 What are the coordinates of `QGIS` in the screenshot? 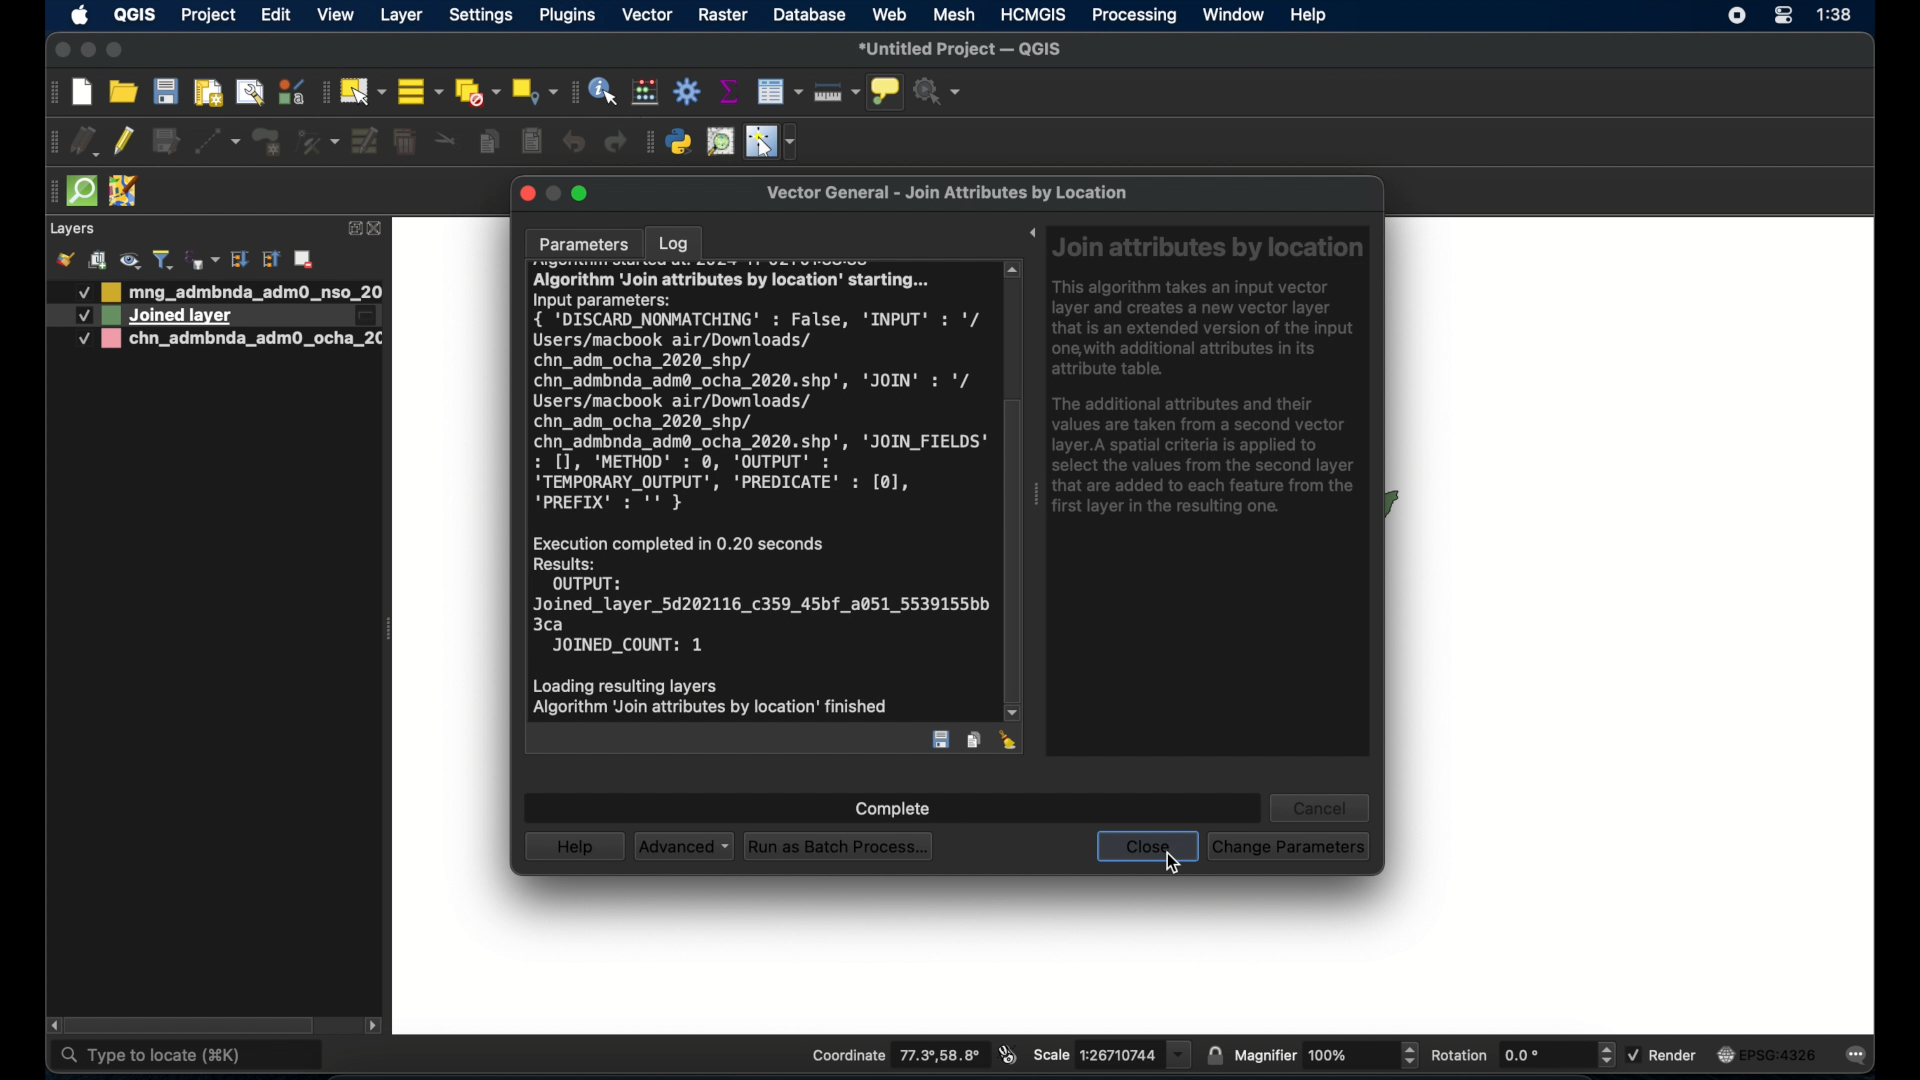 It's located at (134, 14).